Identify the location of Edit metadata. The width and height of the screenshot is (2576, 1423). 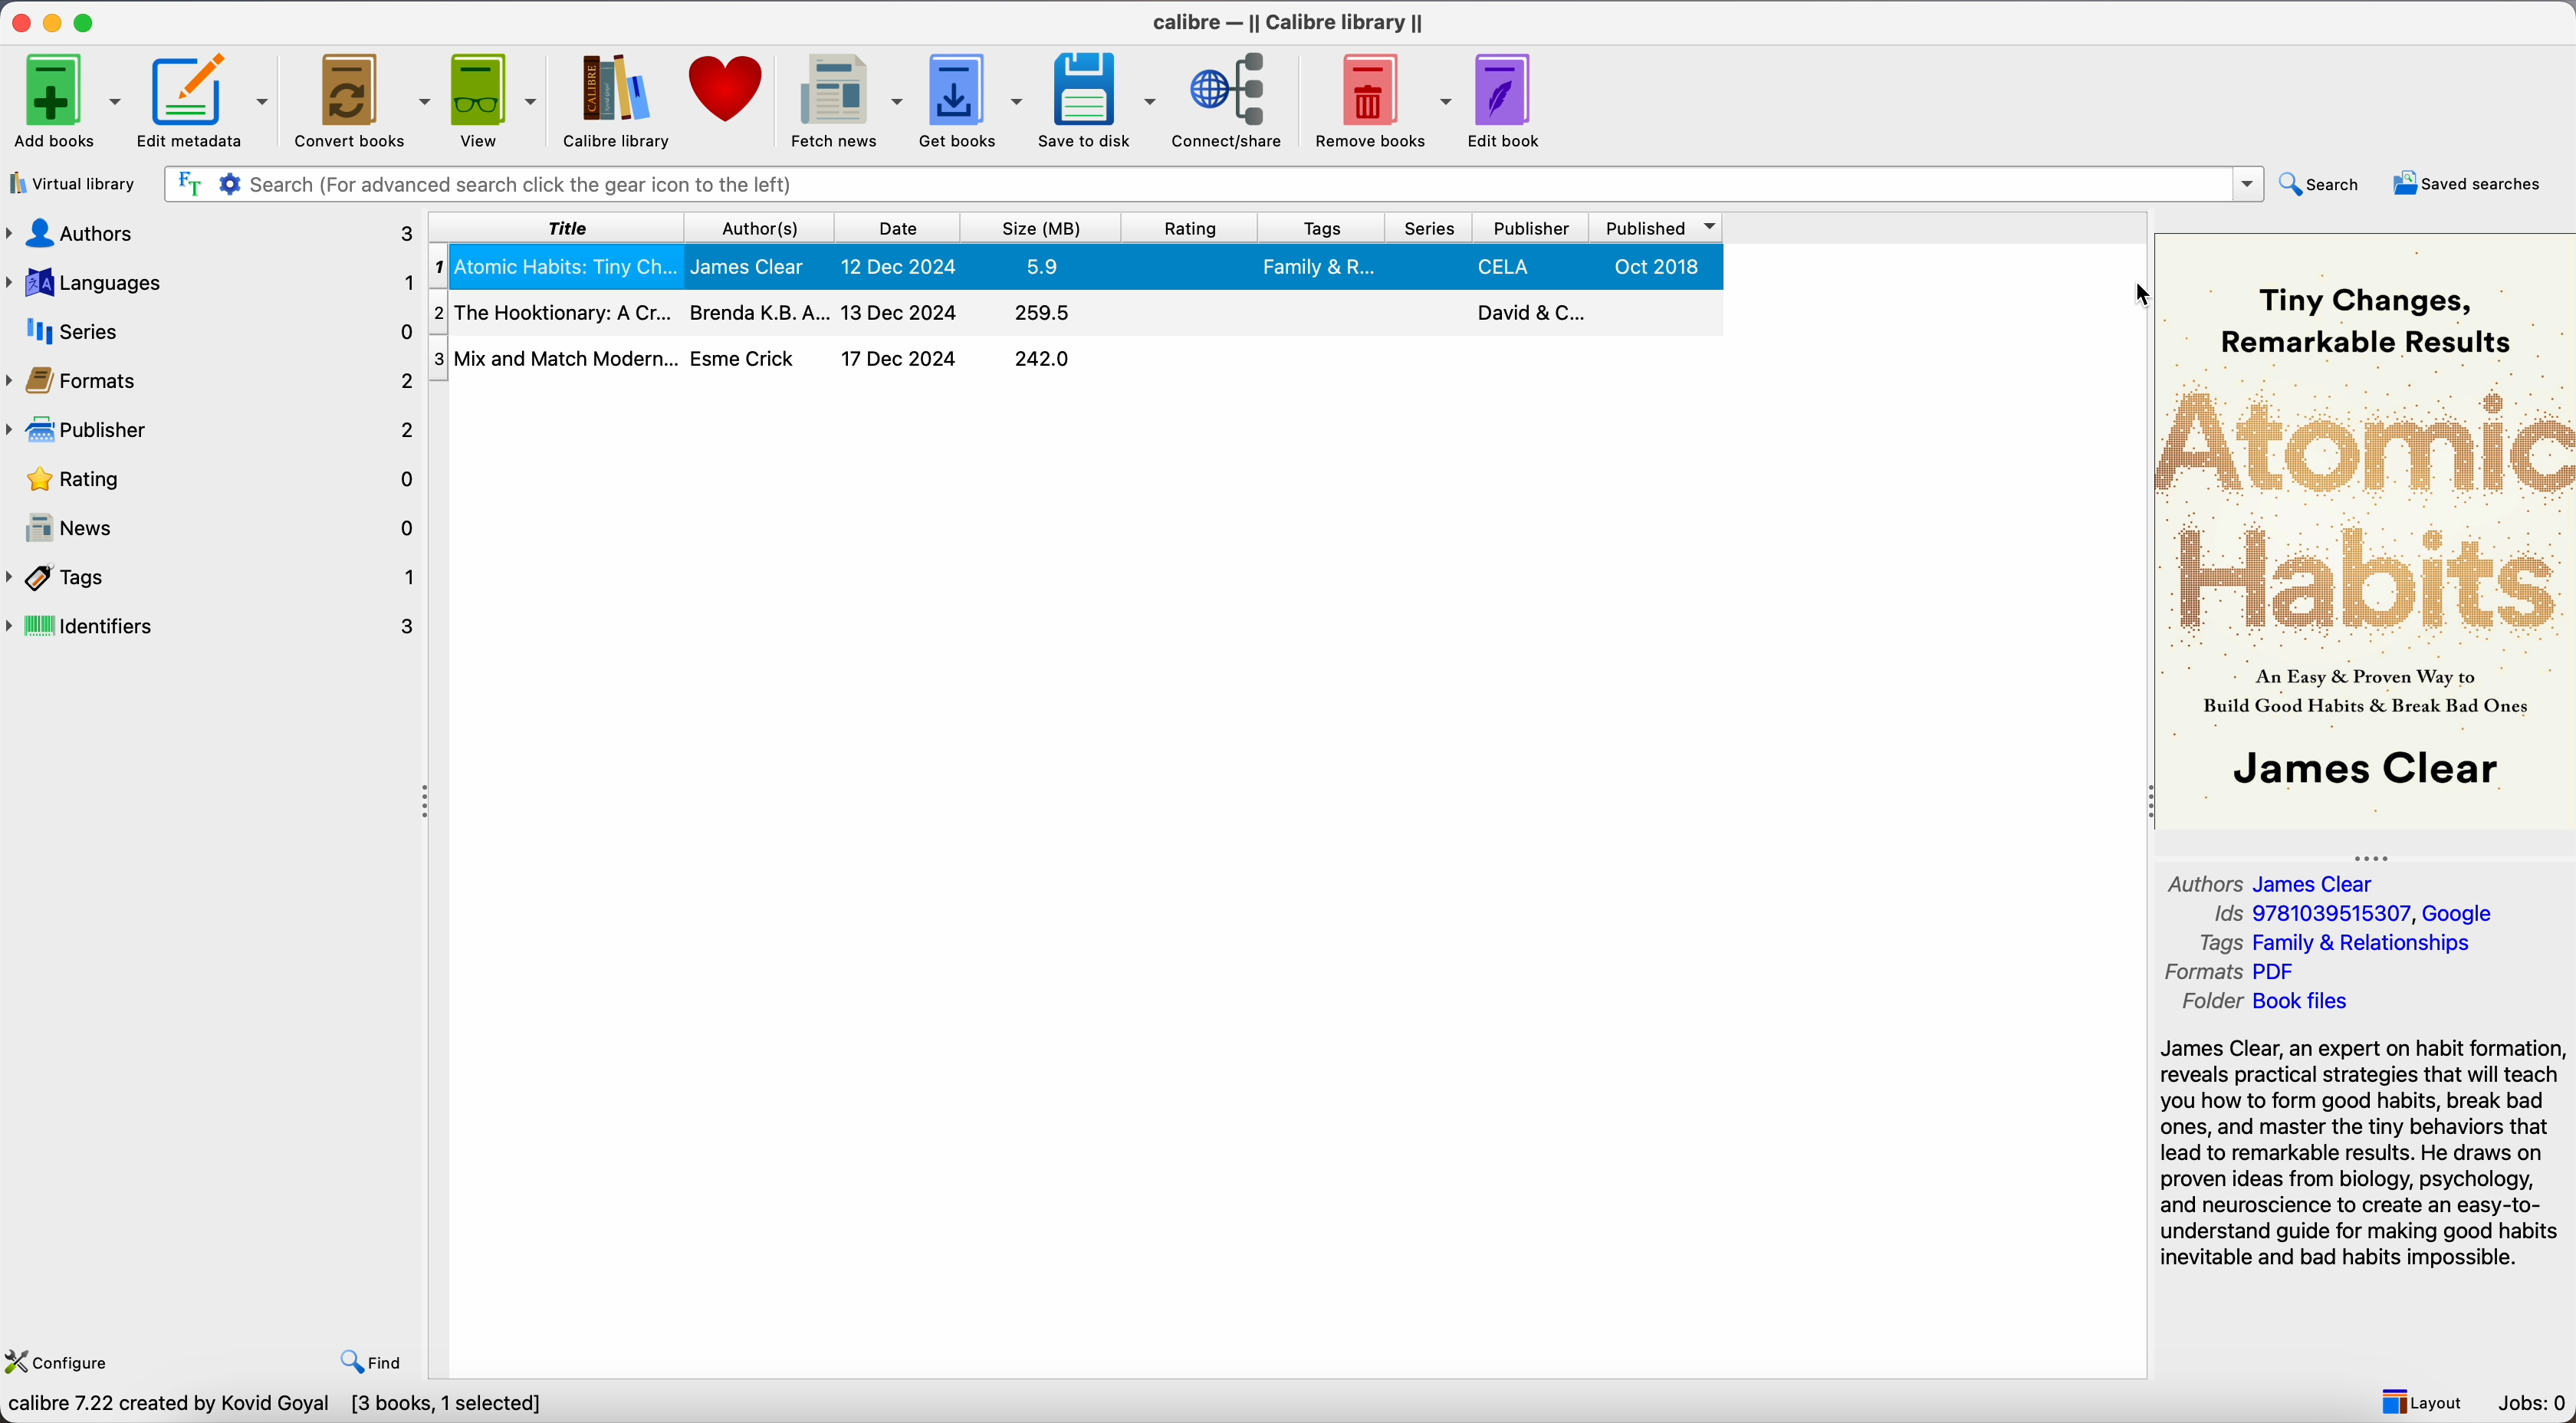
(194, 103).